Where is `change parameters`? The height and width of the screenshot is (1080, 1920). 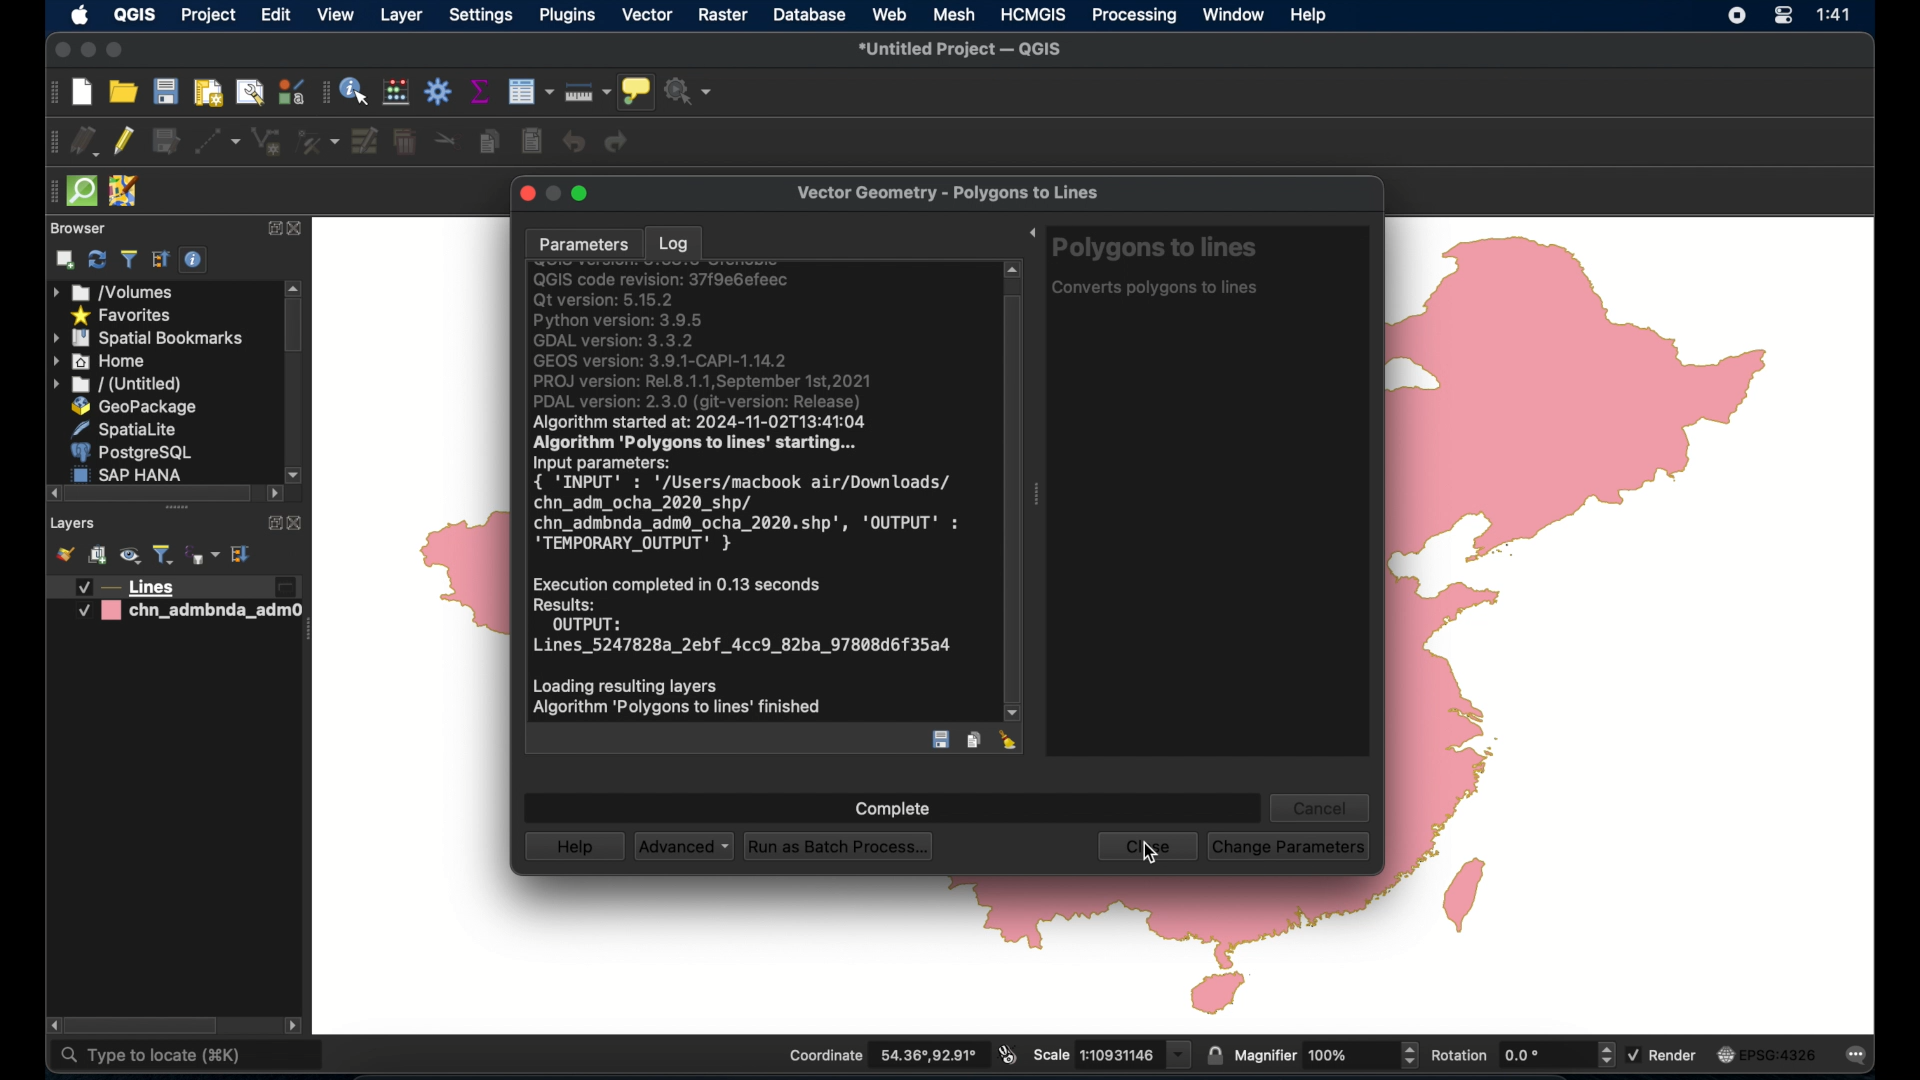
change parameters is located at coordinates (1290, 847).